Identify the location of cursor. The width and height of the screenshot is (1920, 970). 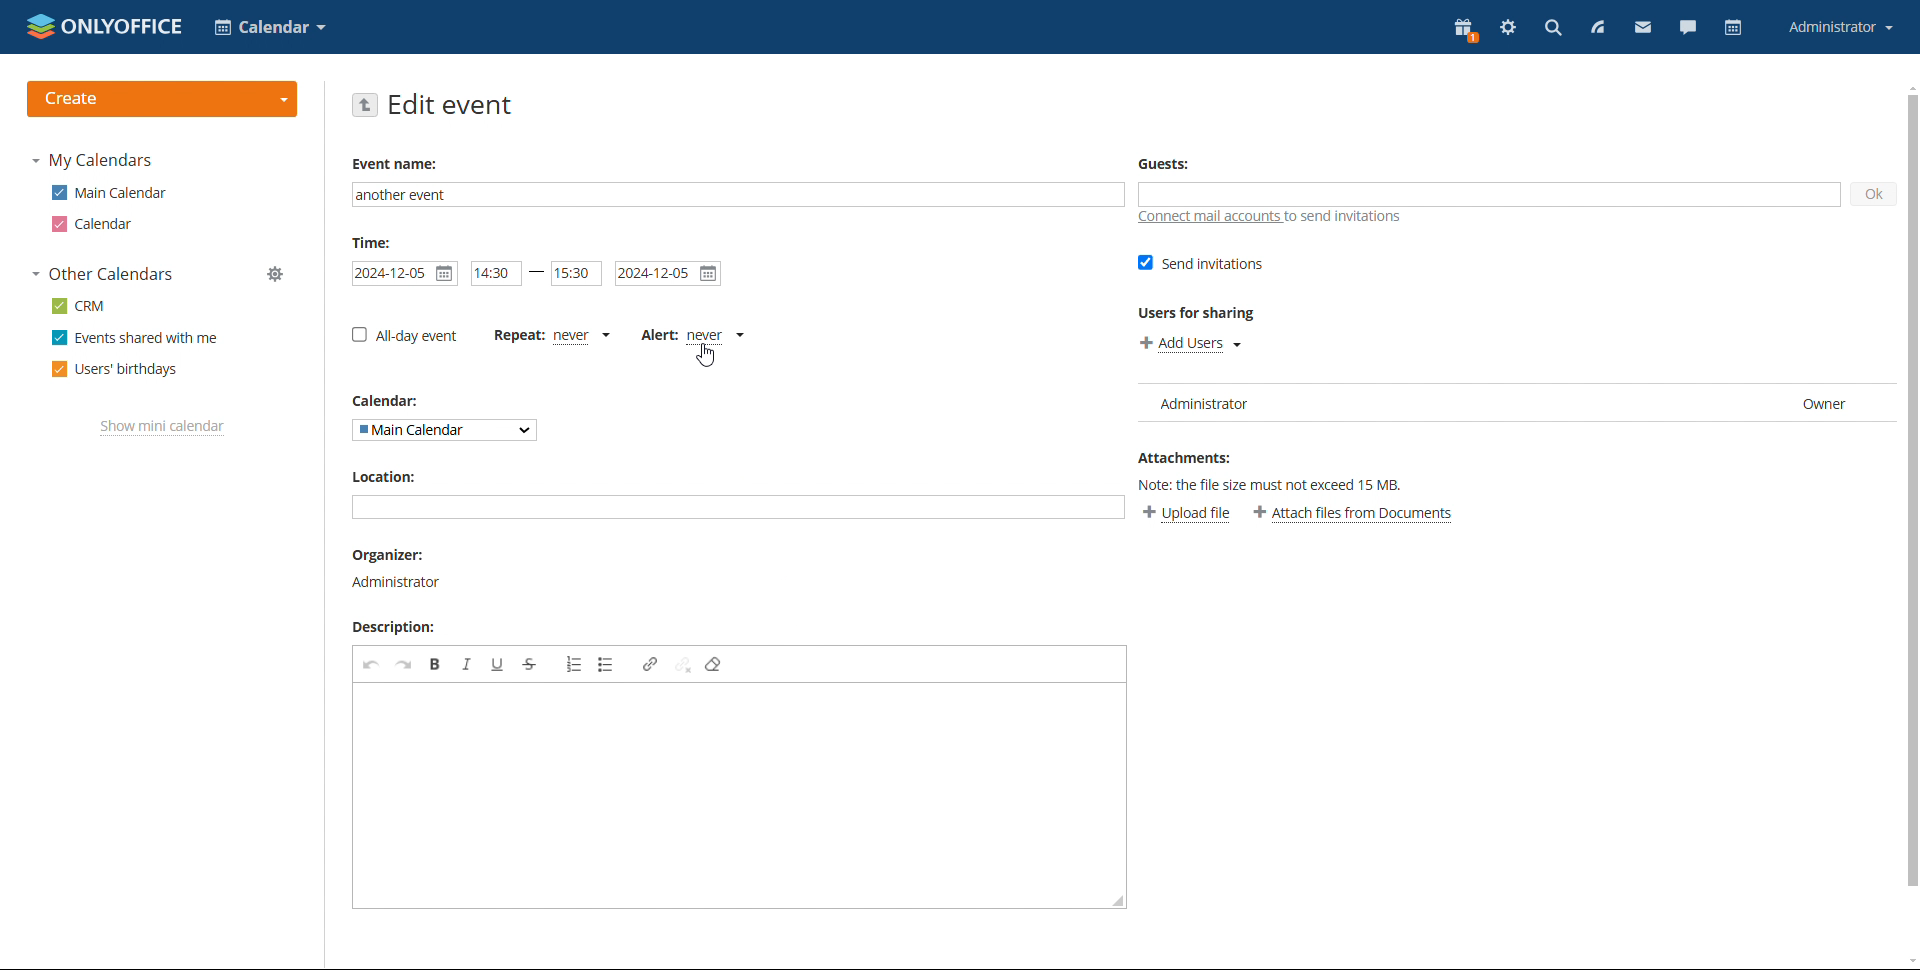
(708, 357).